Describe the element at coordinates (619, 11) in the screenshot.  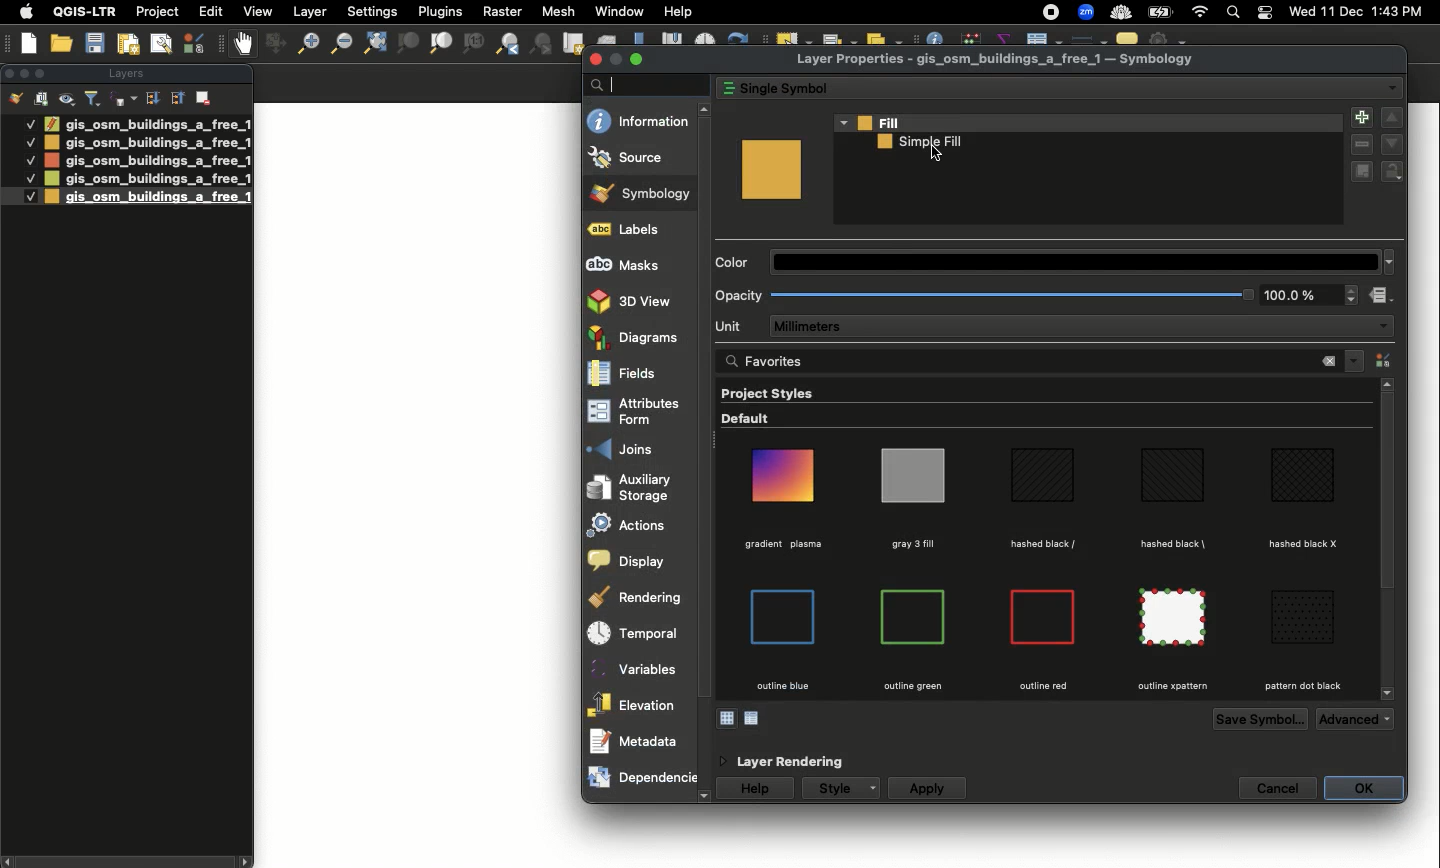
I see `Window` at that location.